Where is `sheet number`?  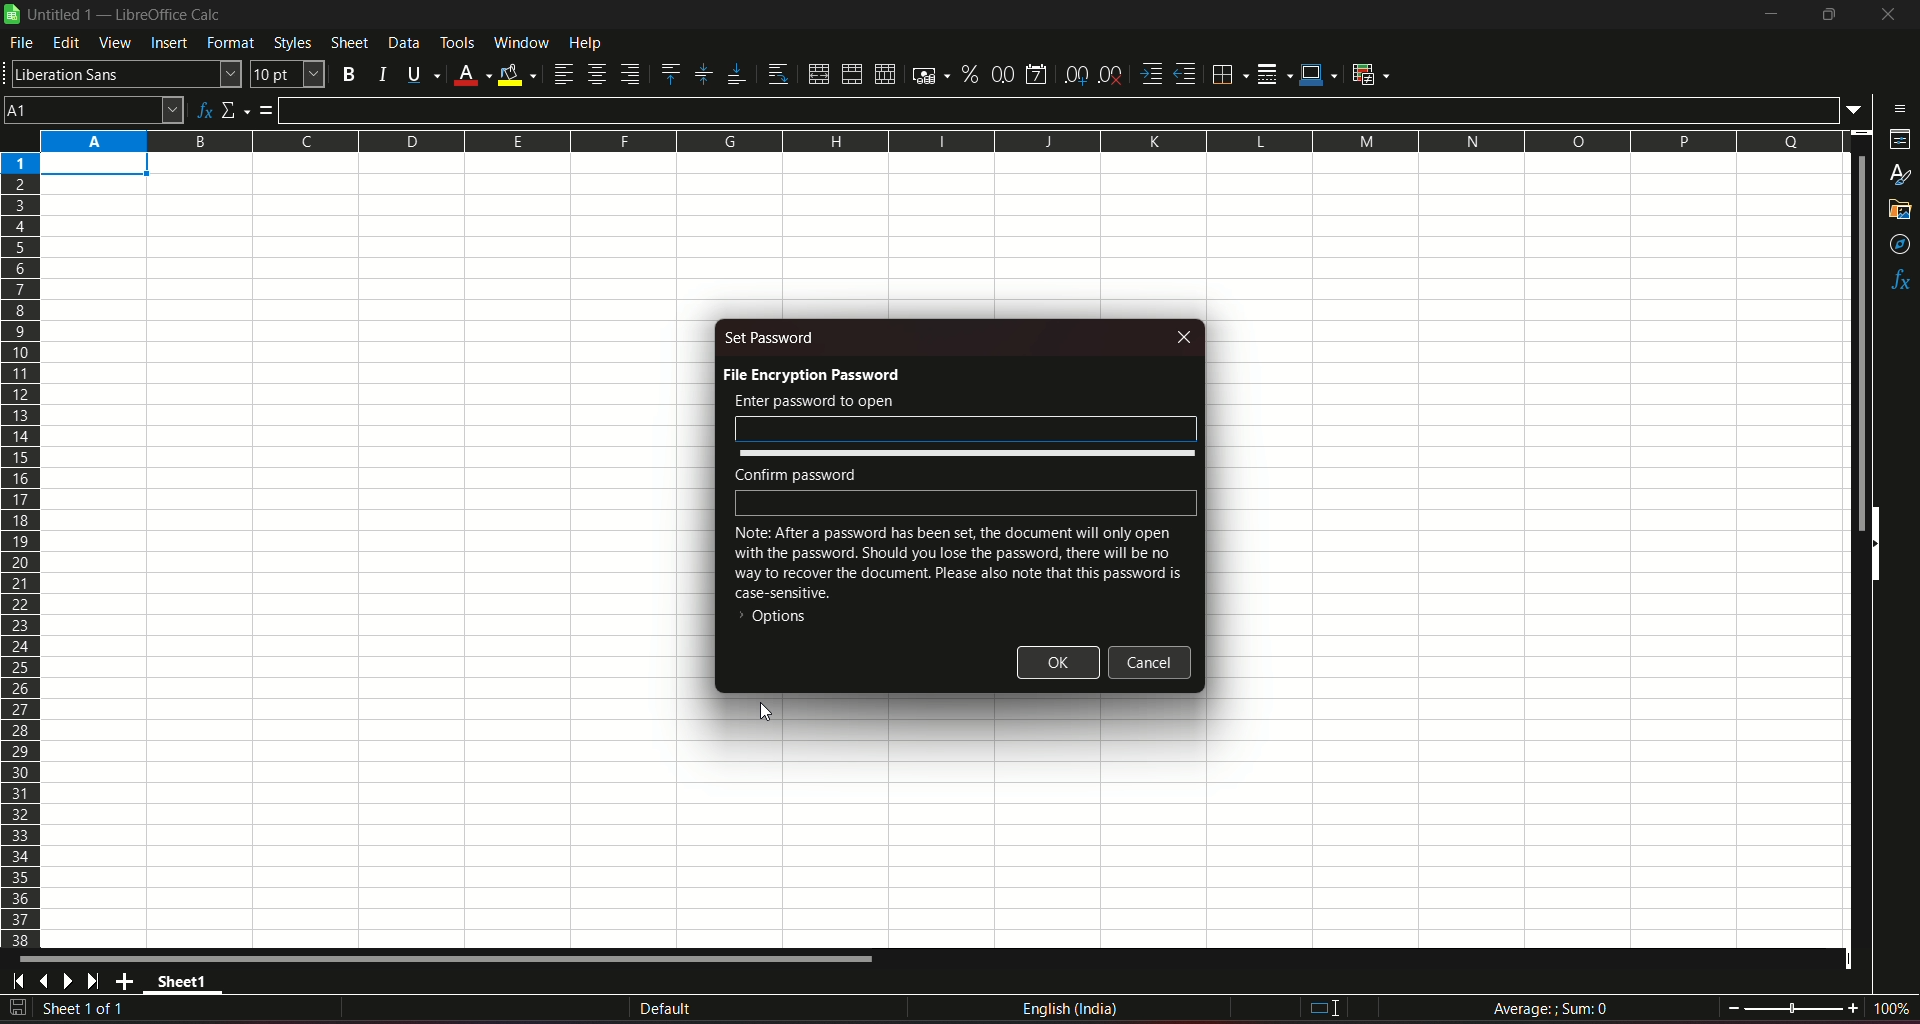 sheet number is located at coordinates (94, 1010).